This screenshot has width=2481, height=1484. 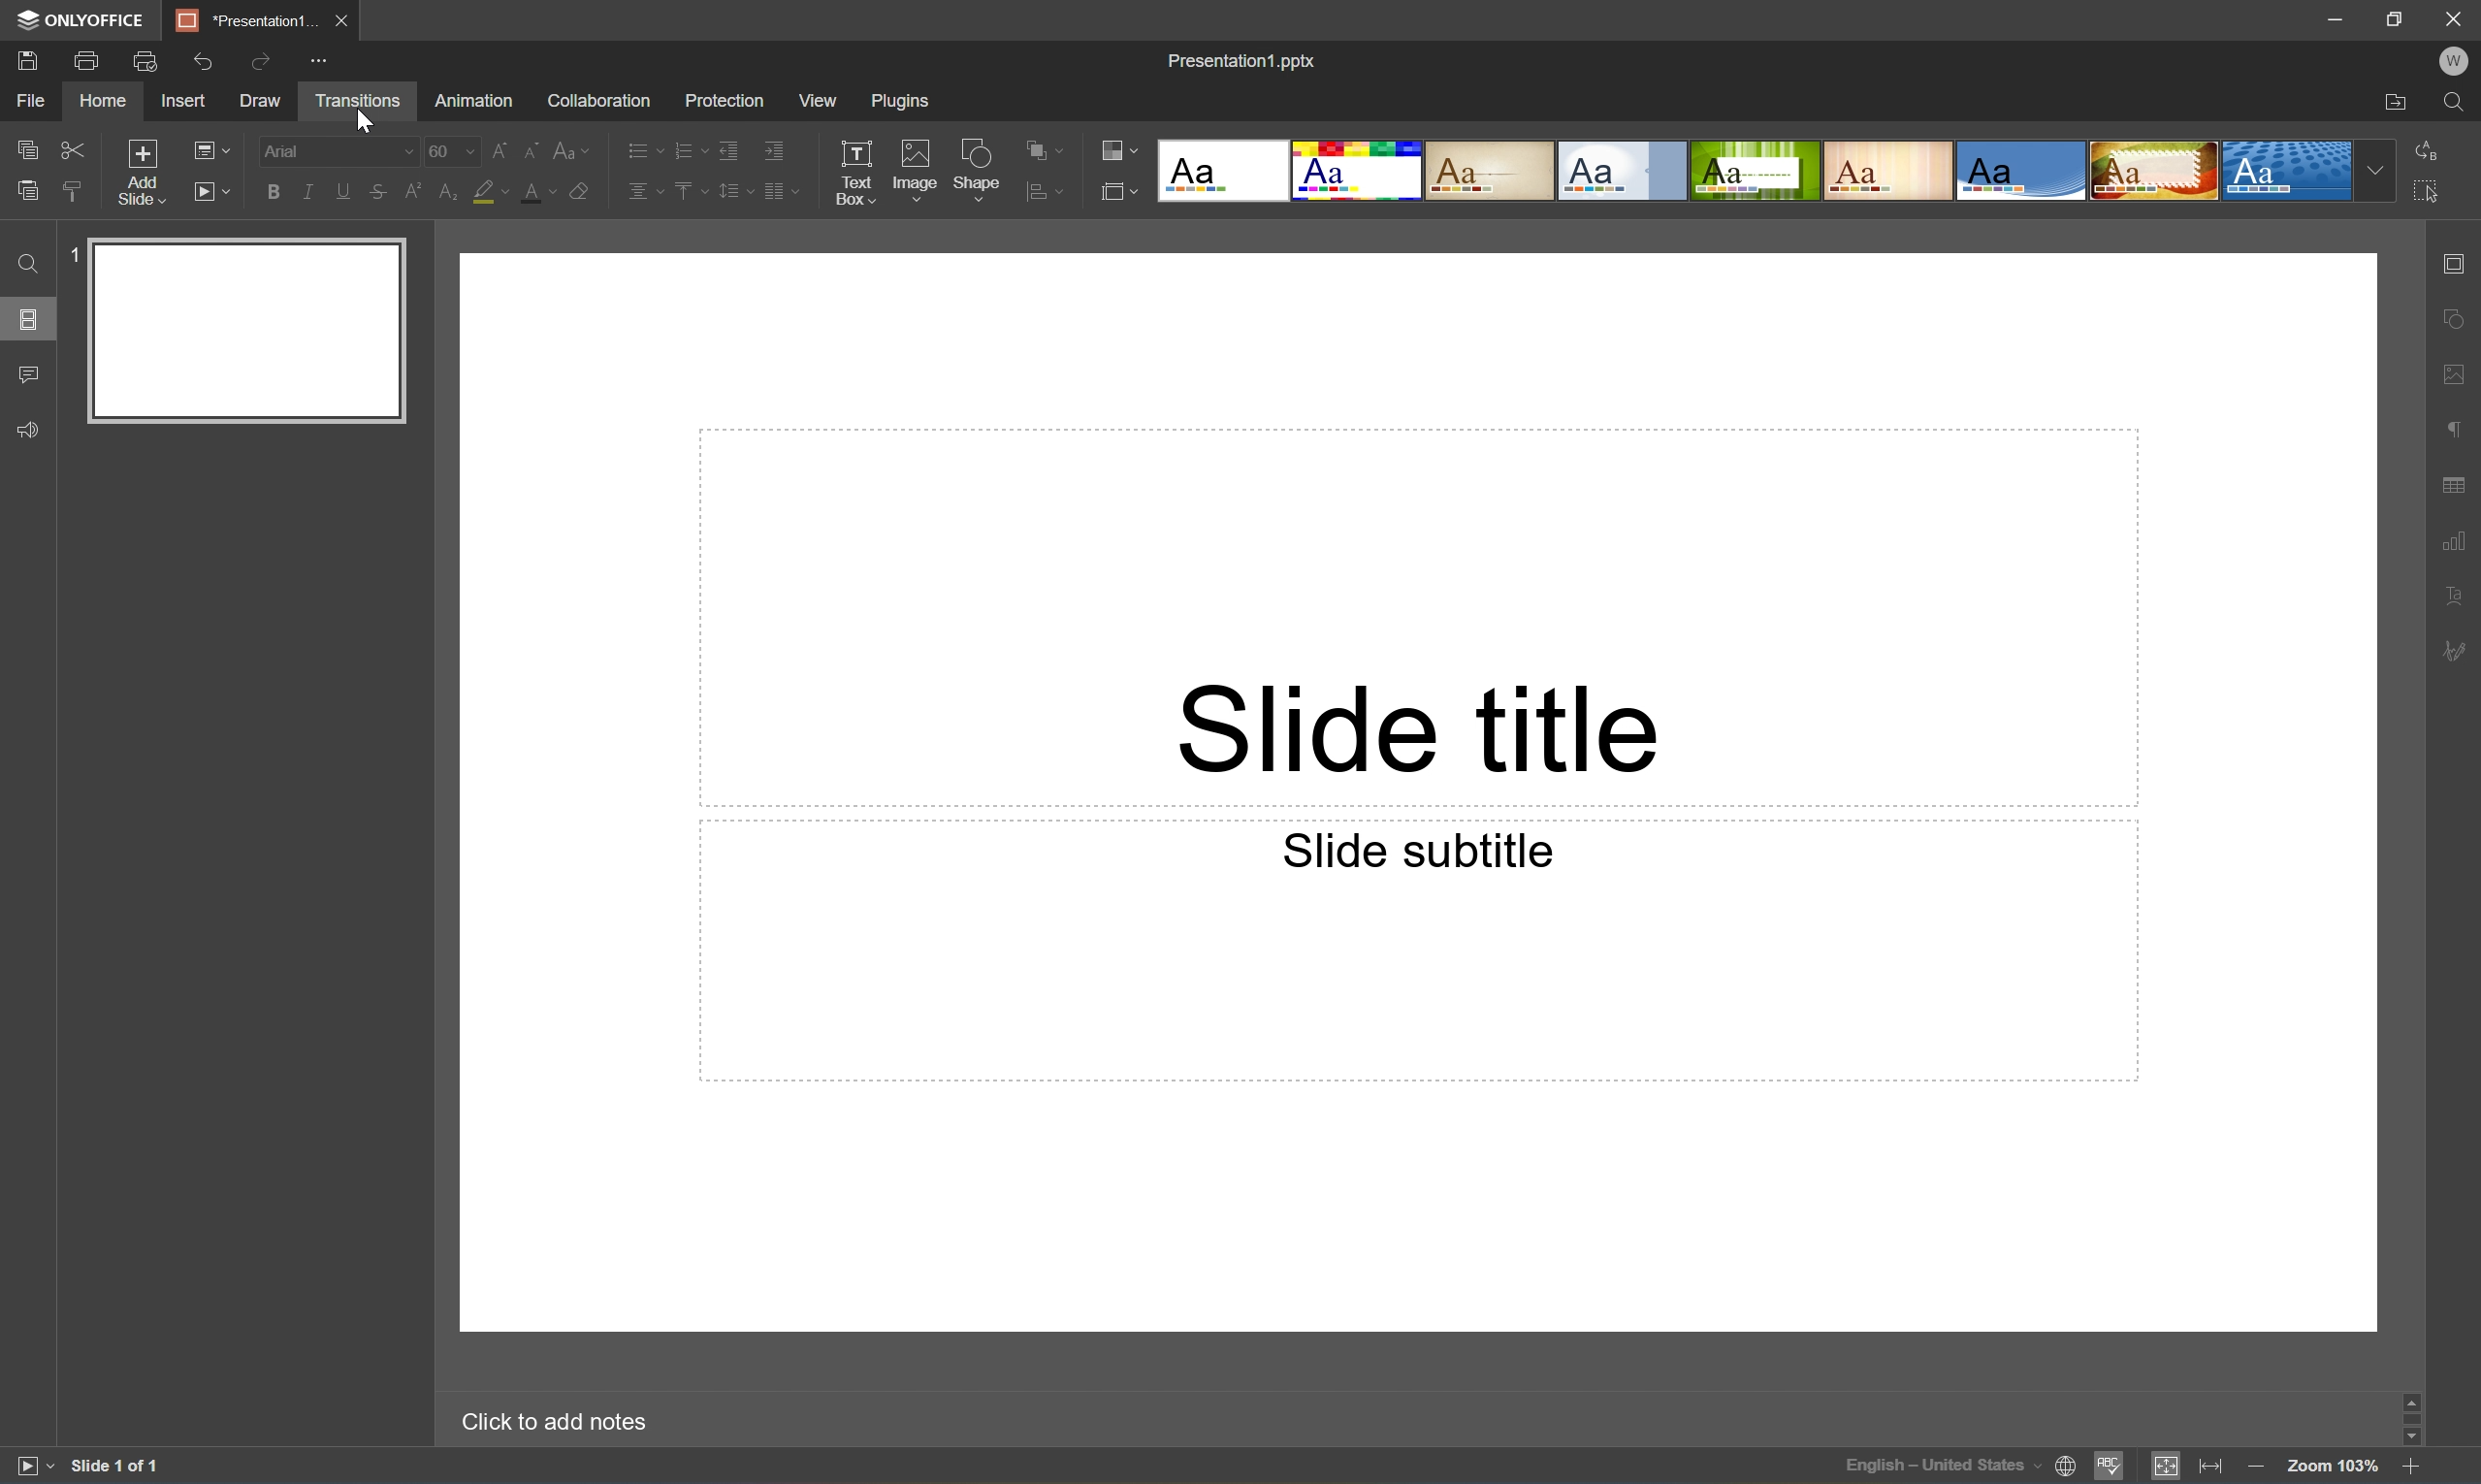 What do you see at coordinates (116, 1470) in the screenshot?
I see `Slide 1 of 1` at bounding box center [116, 1470].